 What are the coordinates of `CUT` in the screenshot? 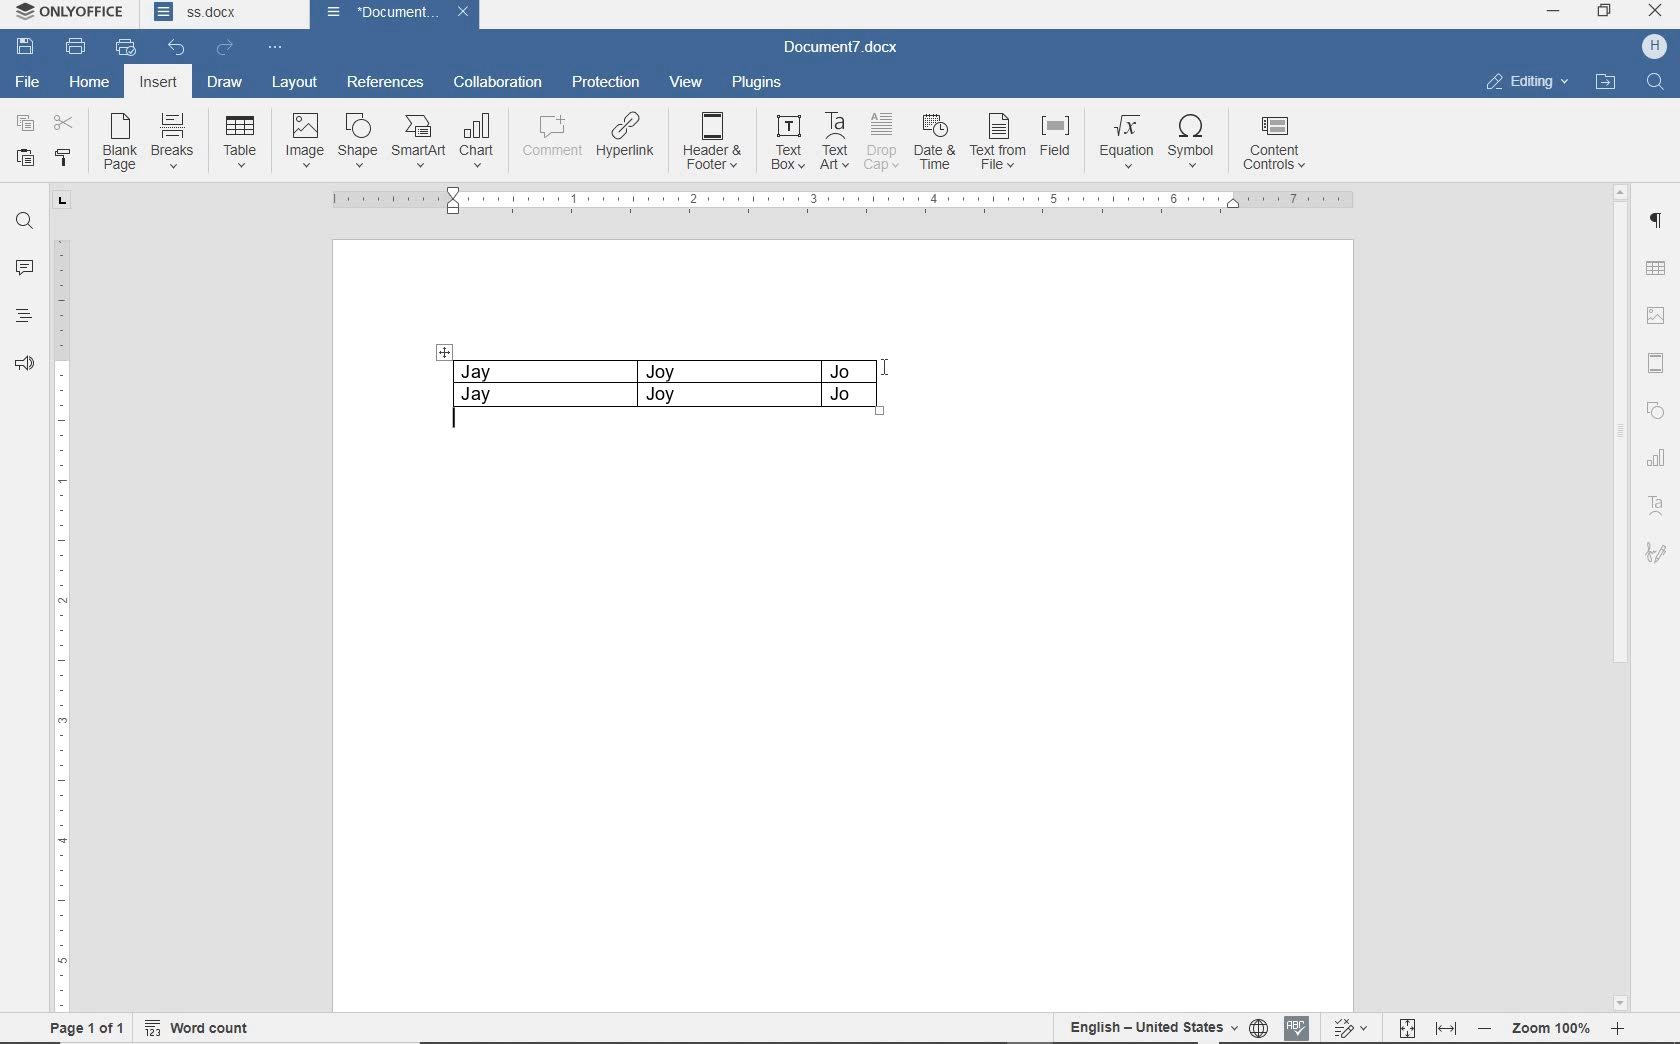 It's located at (65, 122).